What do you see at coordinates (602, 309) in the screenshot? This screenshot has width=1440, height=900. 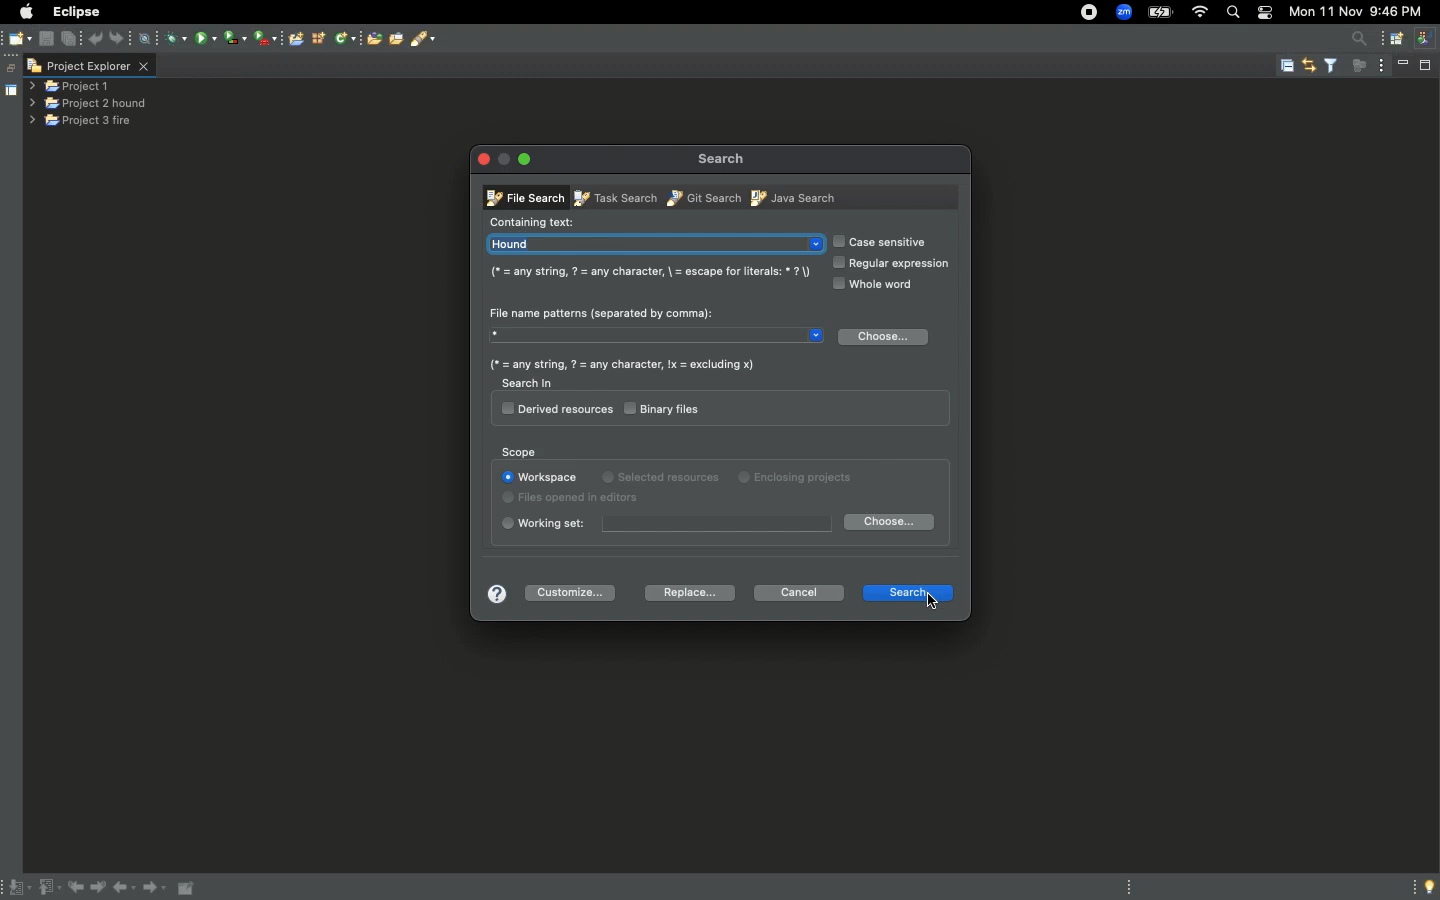 I see `File name patterns (seperated by comma):` at bounding box center [602, 309].